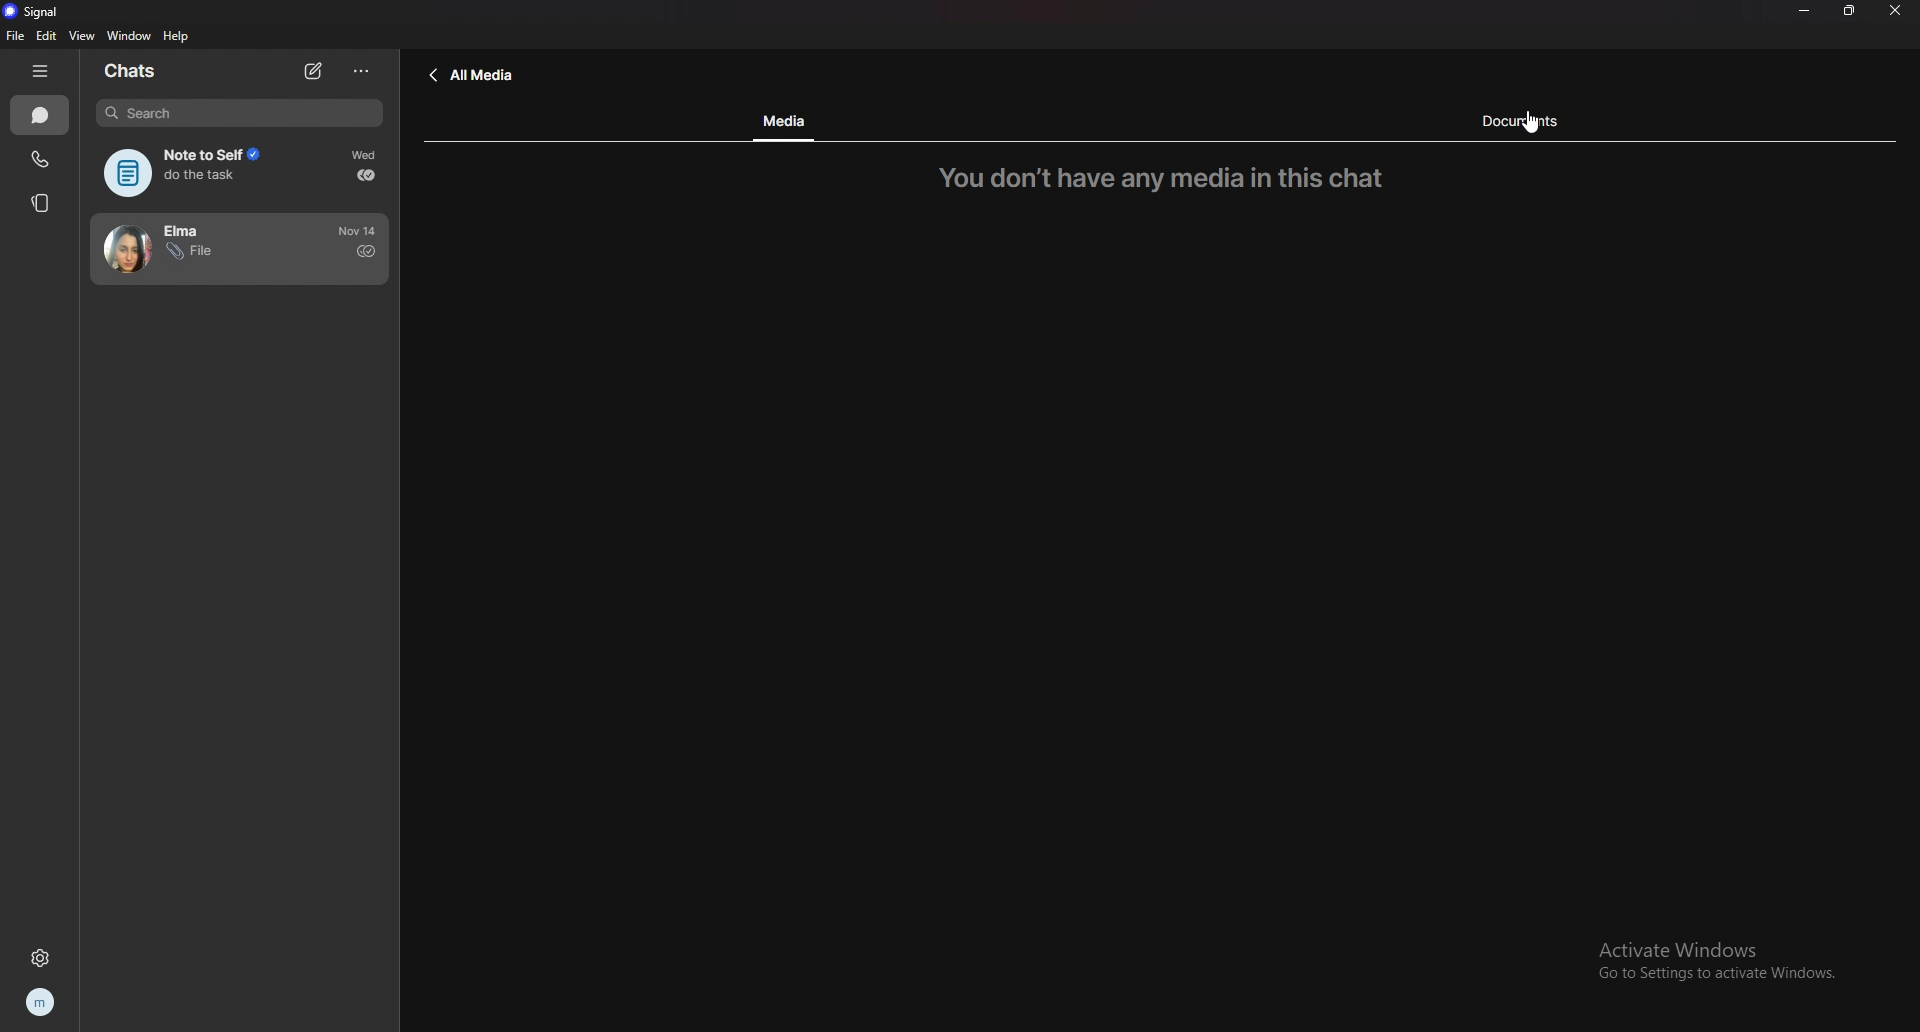  What do you see at coordinates (313, 71) in the screenshot?
I see `new chat` at bounding box center [313, 71].